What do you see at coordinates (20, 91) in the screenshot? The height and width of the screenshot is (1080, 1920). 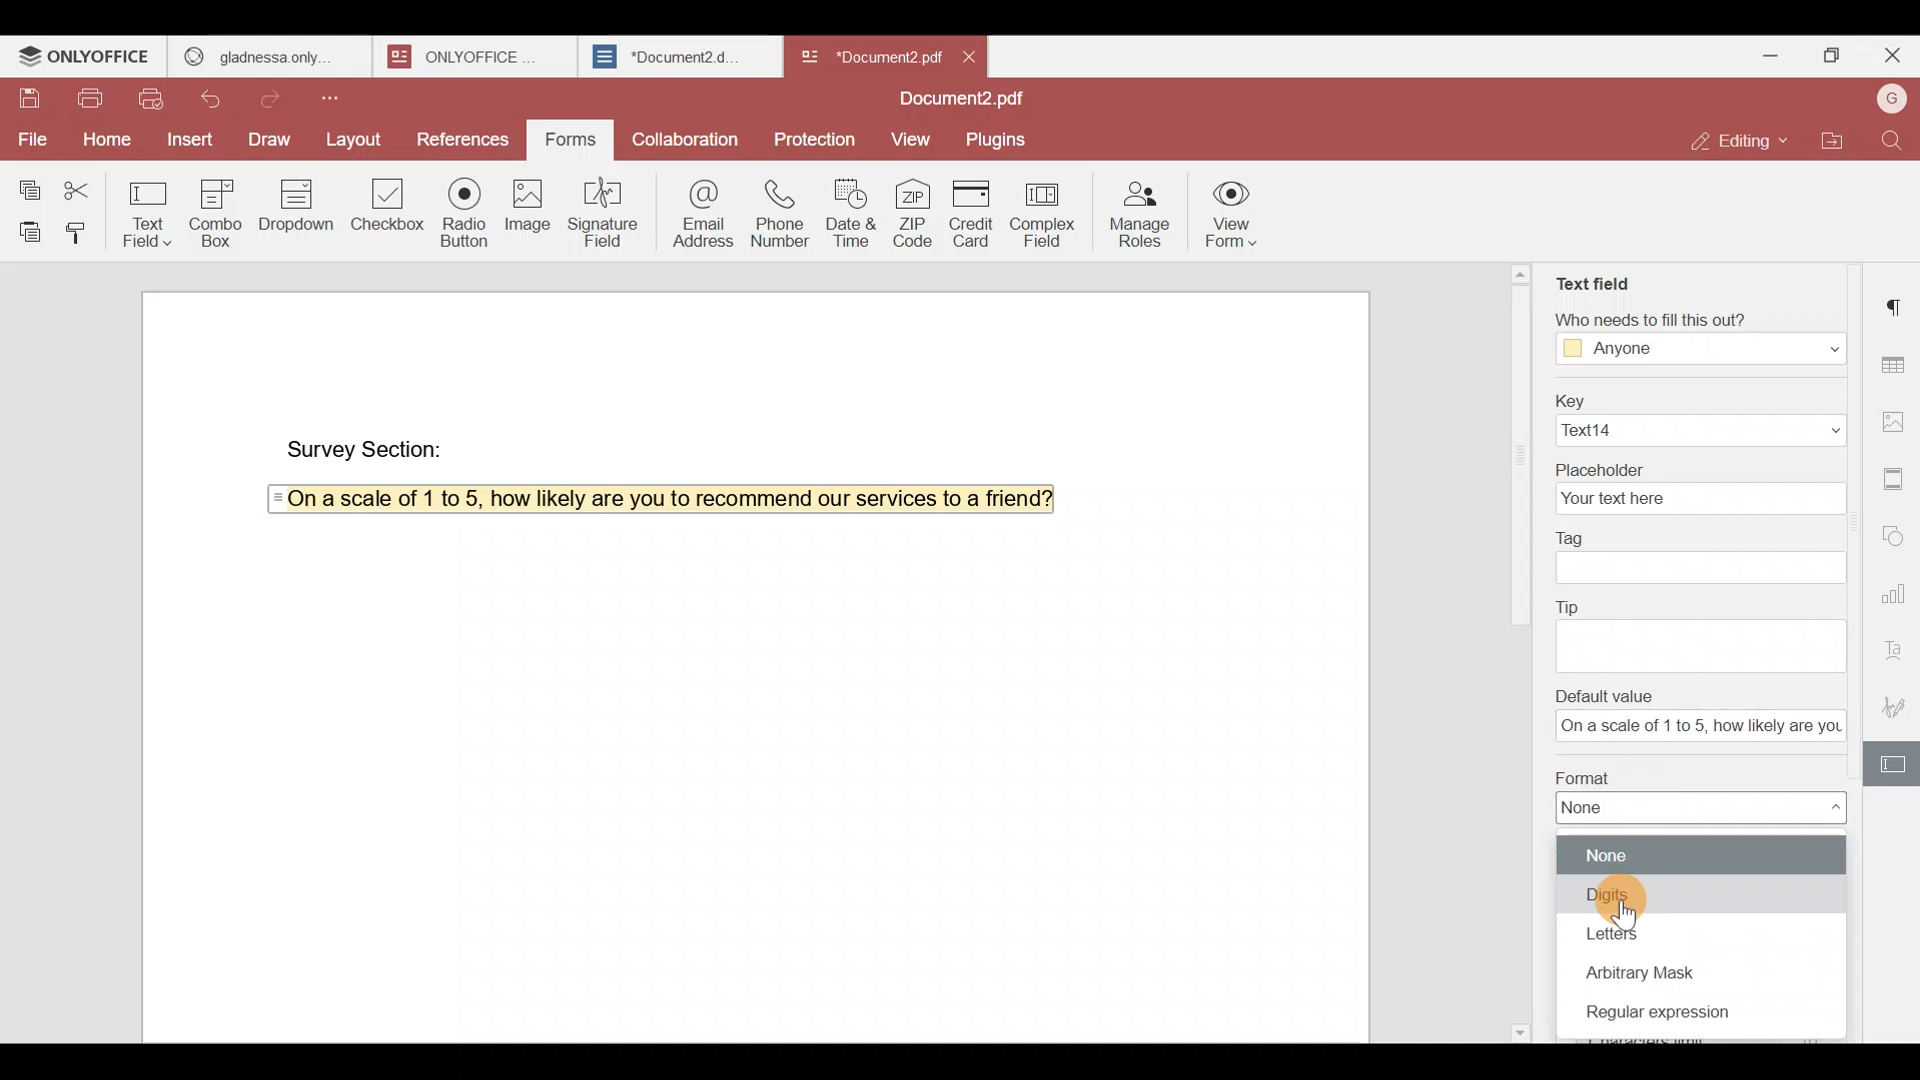 I see `Save` at bounding box center [20, 91].